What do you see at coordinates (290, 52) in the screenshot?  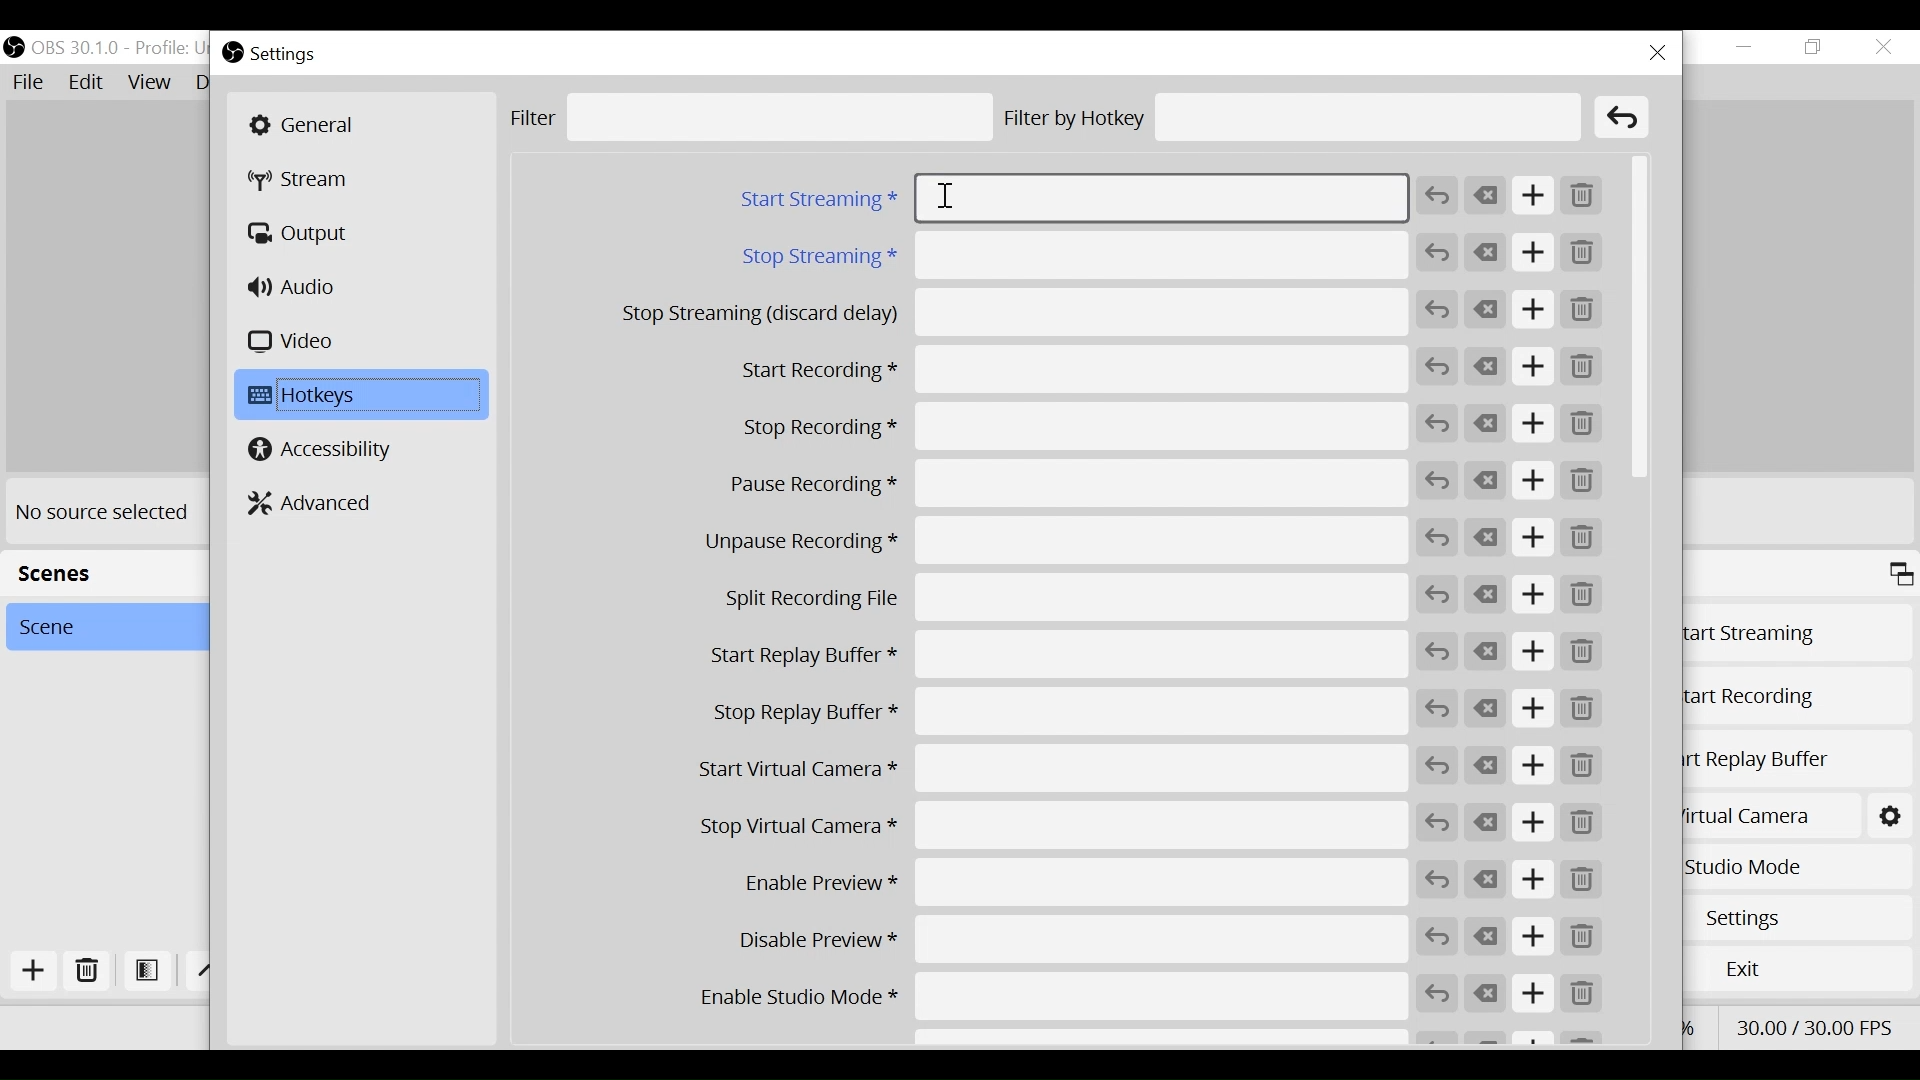 I see `Settings` at bounding box center [290, 52].